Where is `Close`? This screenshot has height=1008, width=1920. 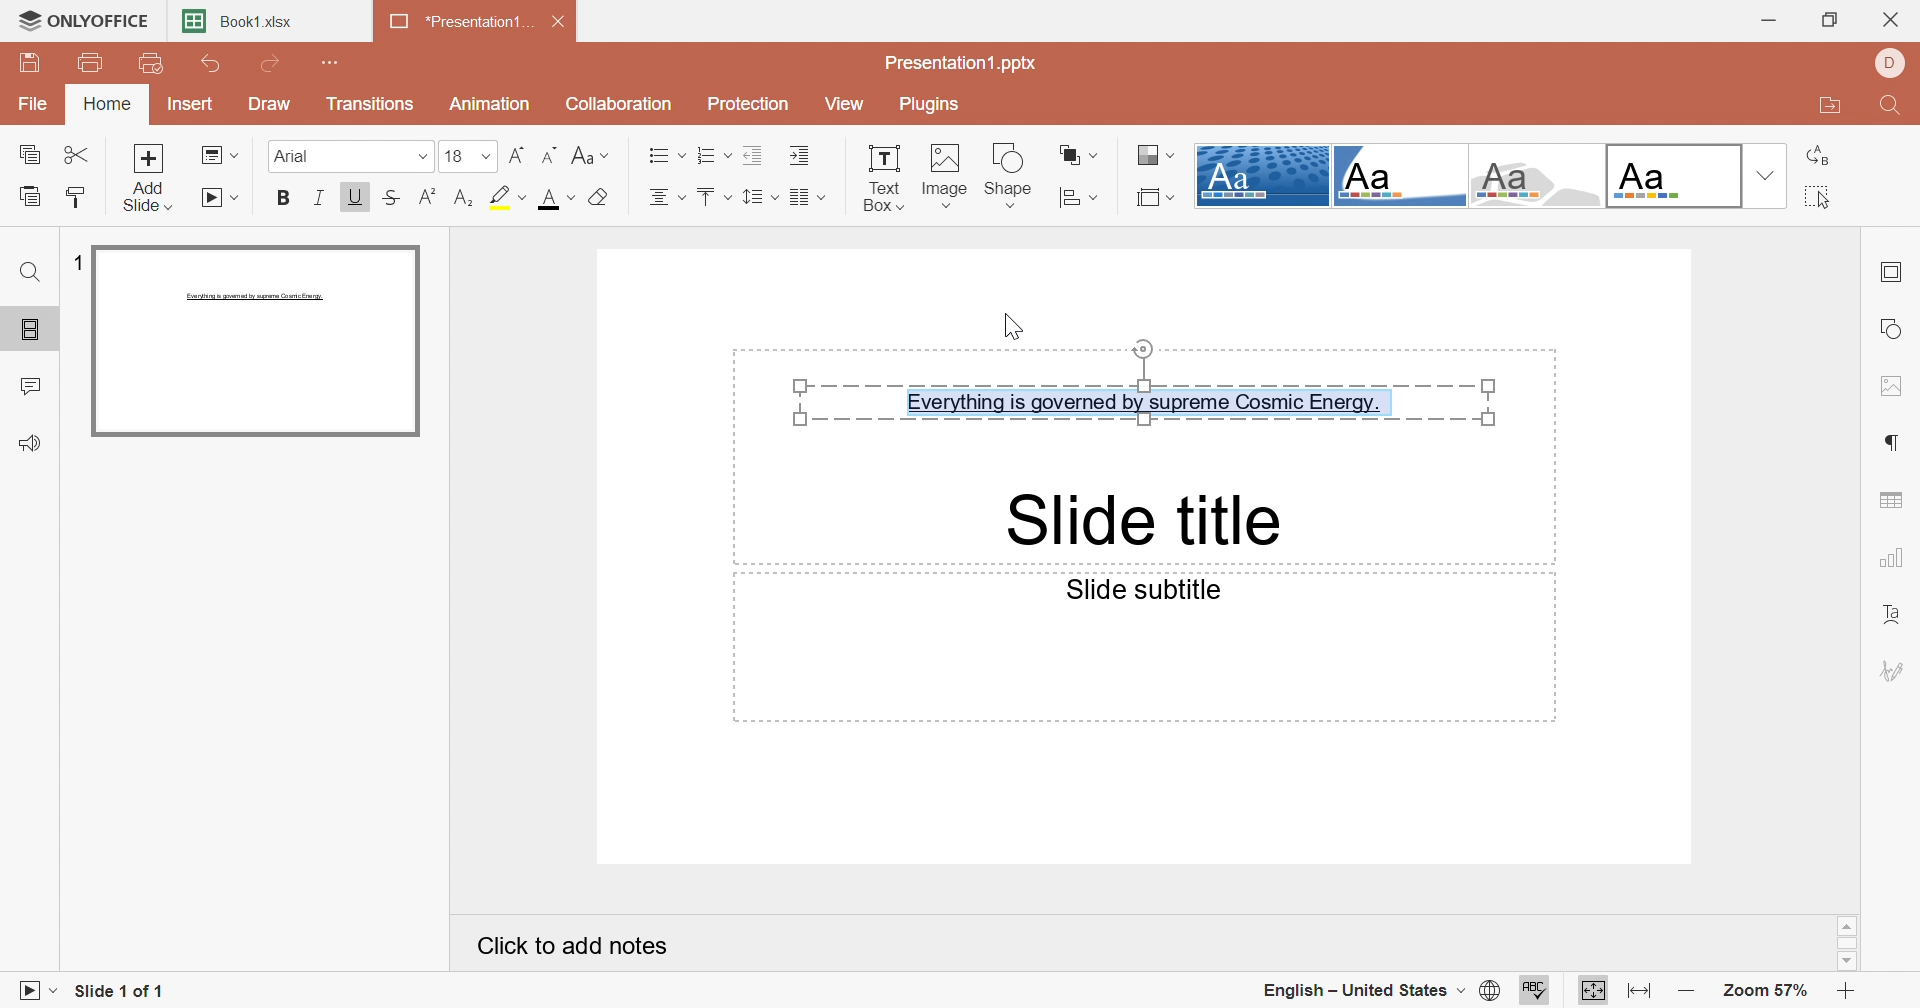
Close is located at coordinates (563, 22).